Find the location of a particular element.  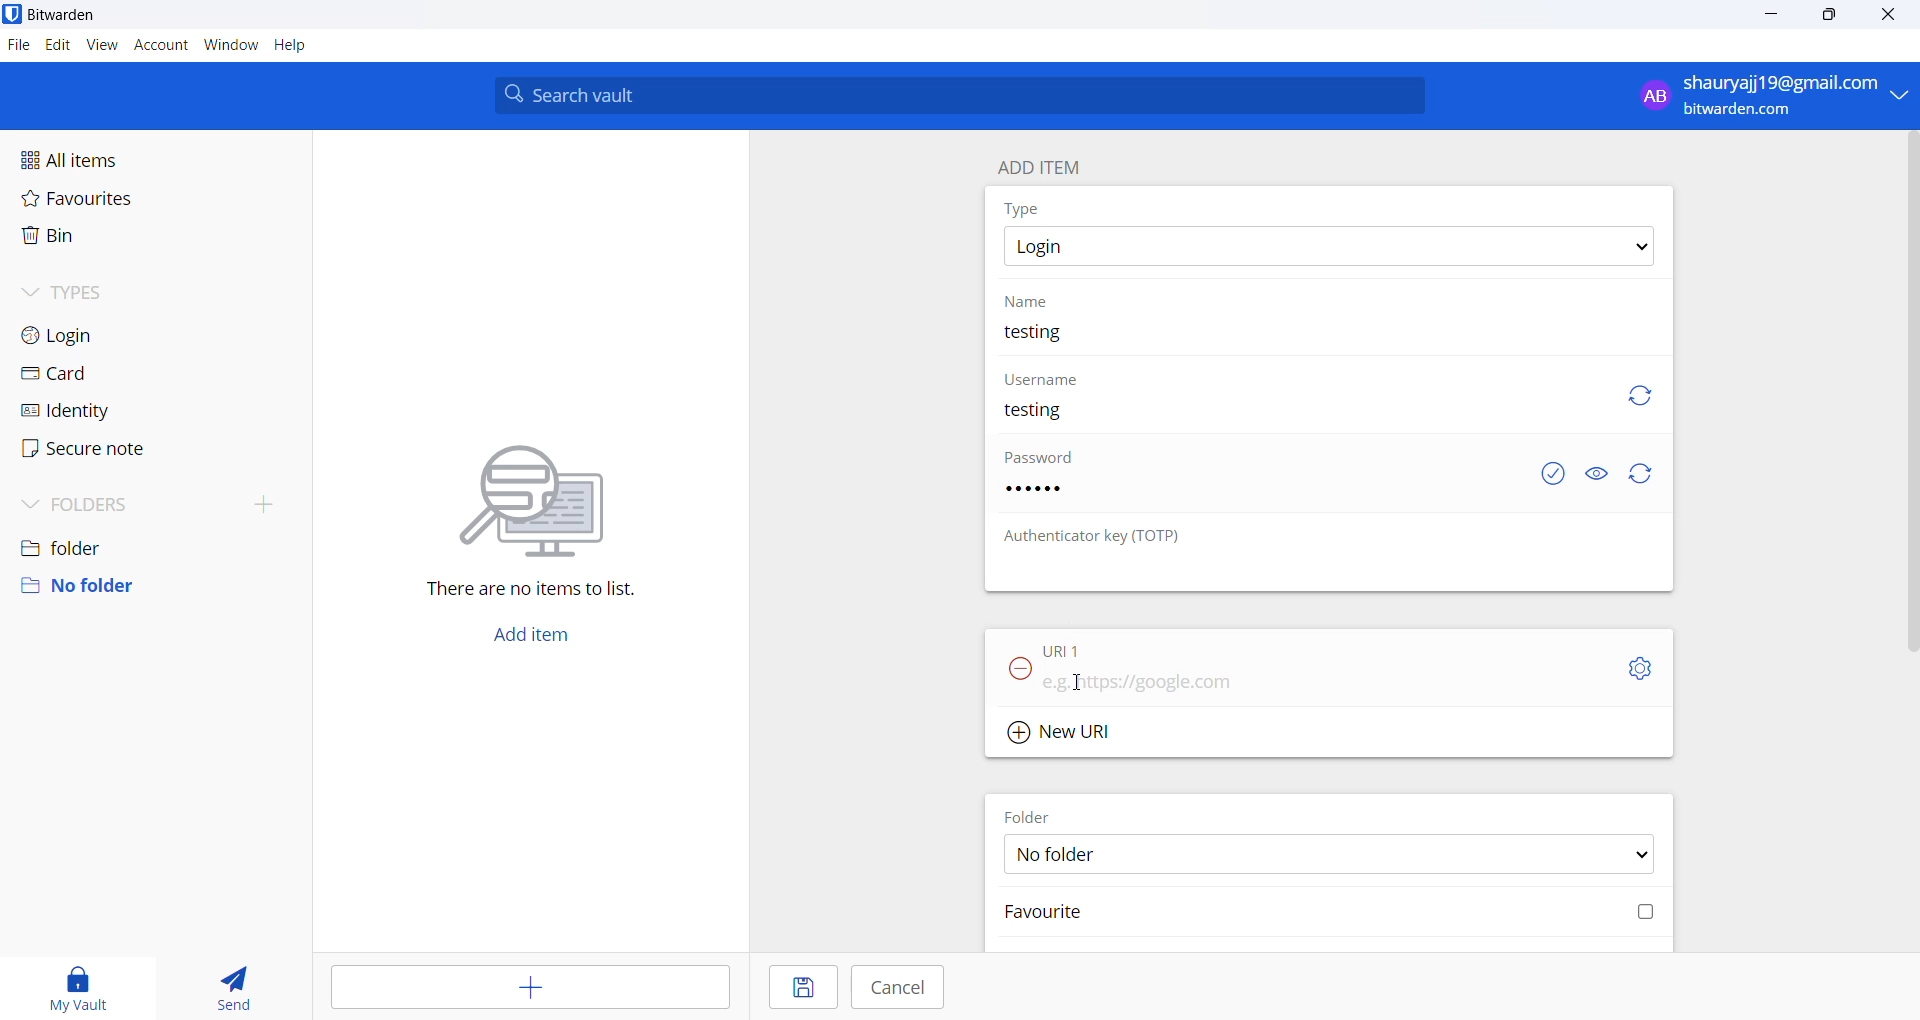

profile: shauryajj19@gmail.com is located at coordinates (1768, 95).